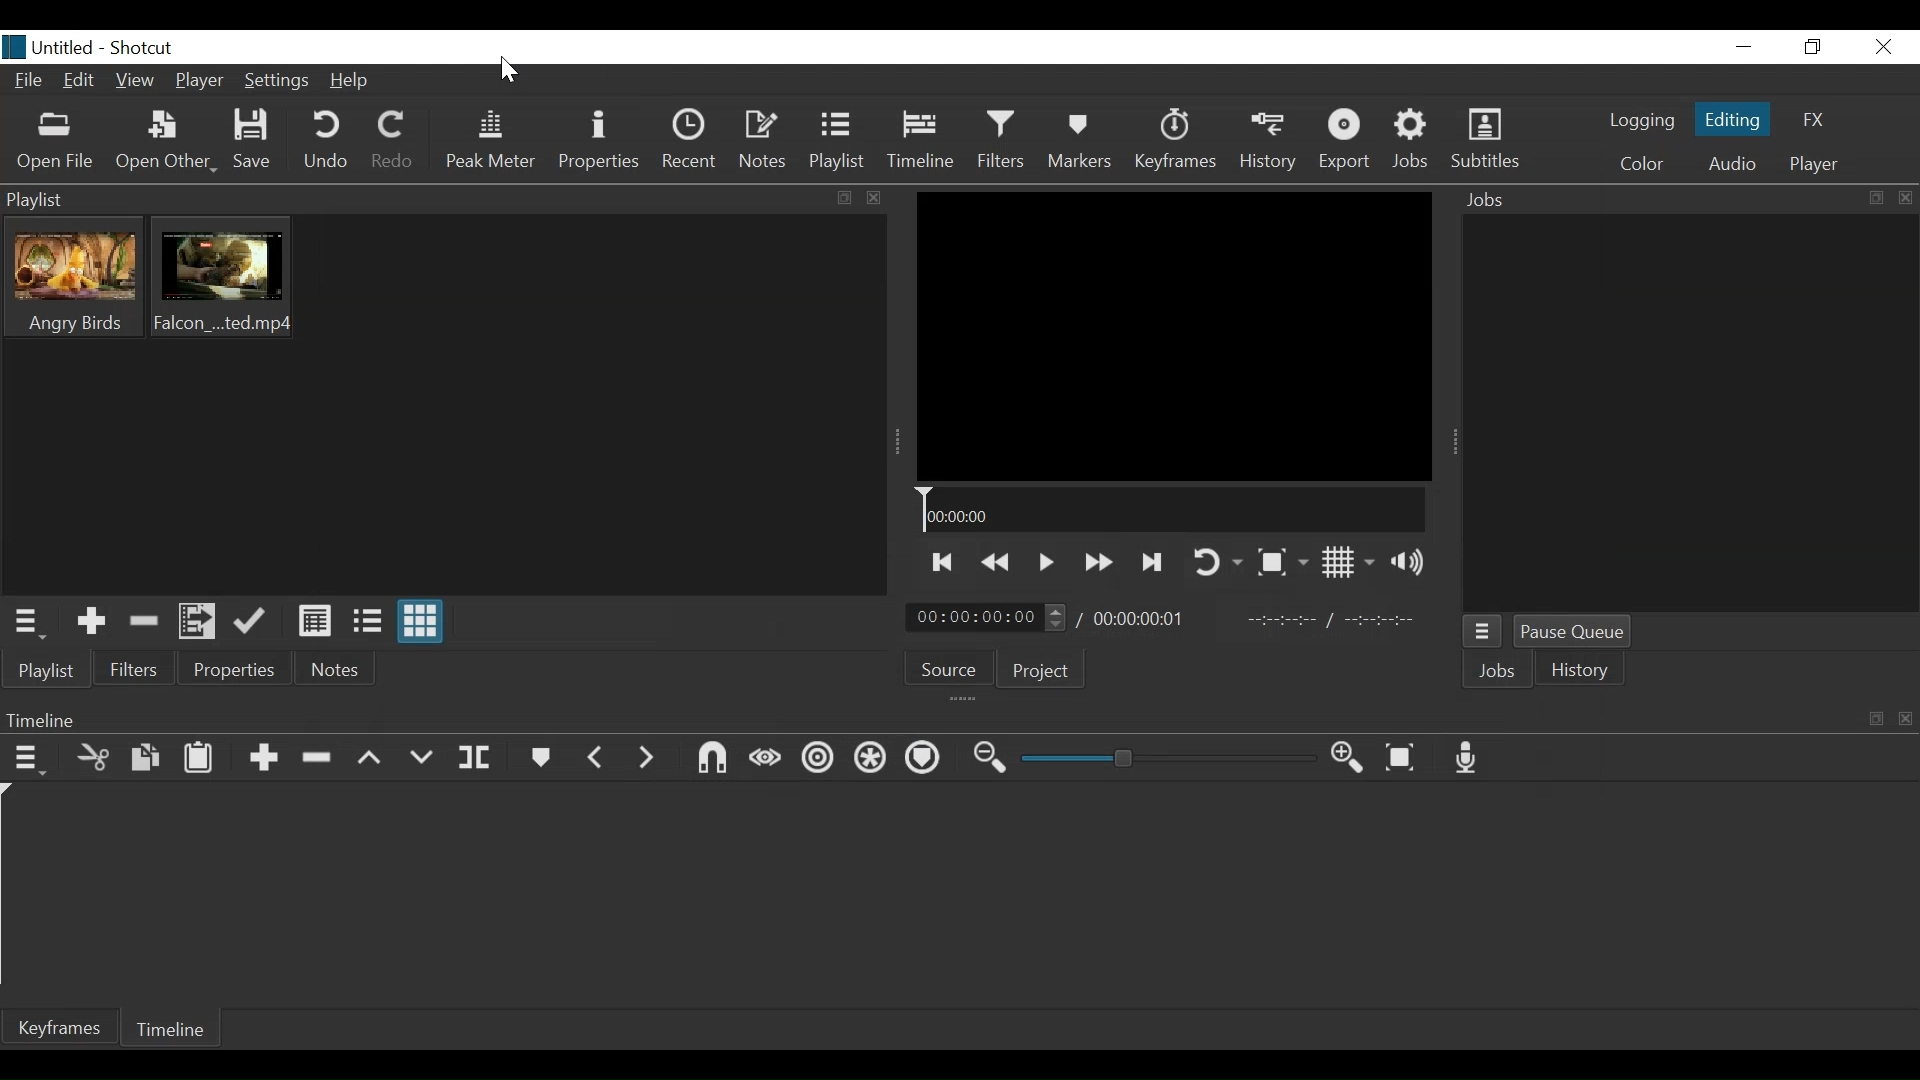 The height and width of the screenshot is (1080, 1920). I want to click on Lift, so click(371, 759).